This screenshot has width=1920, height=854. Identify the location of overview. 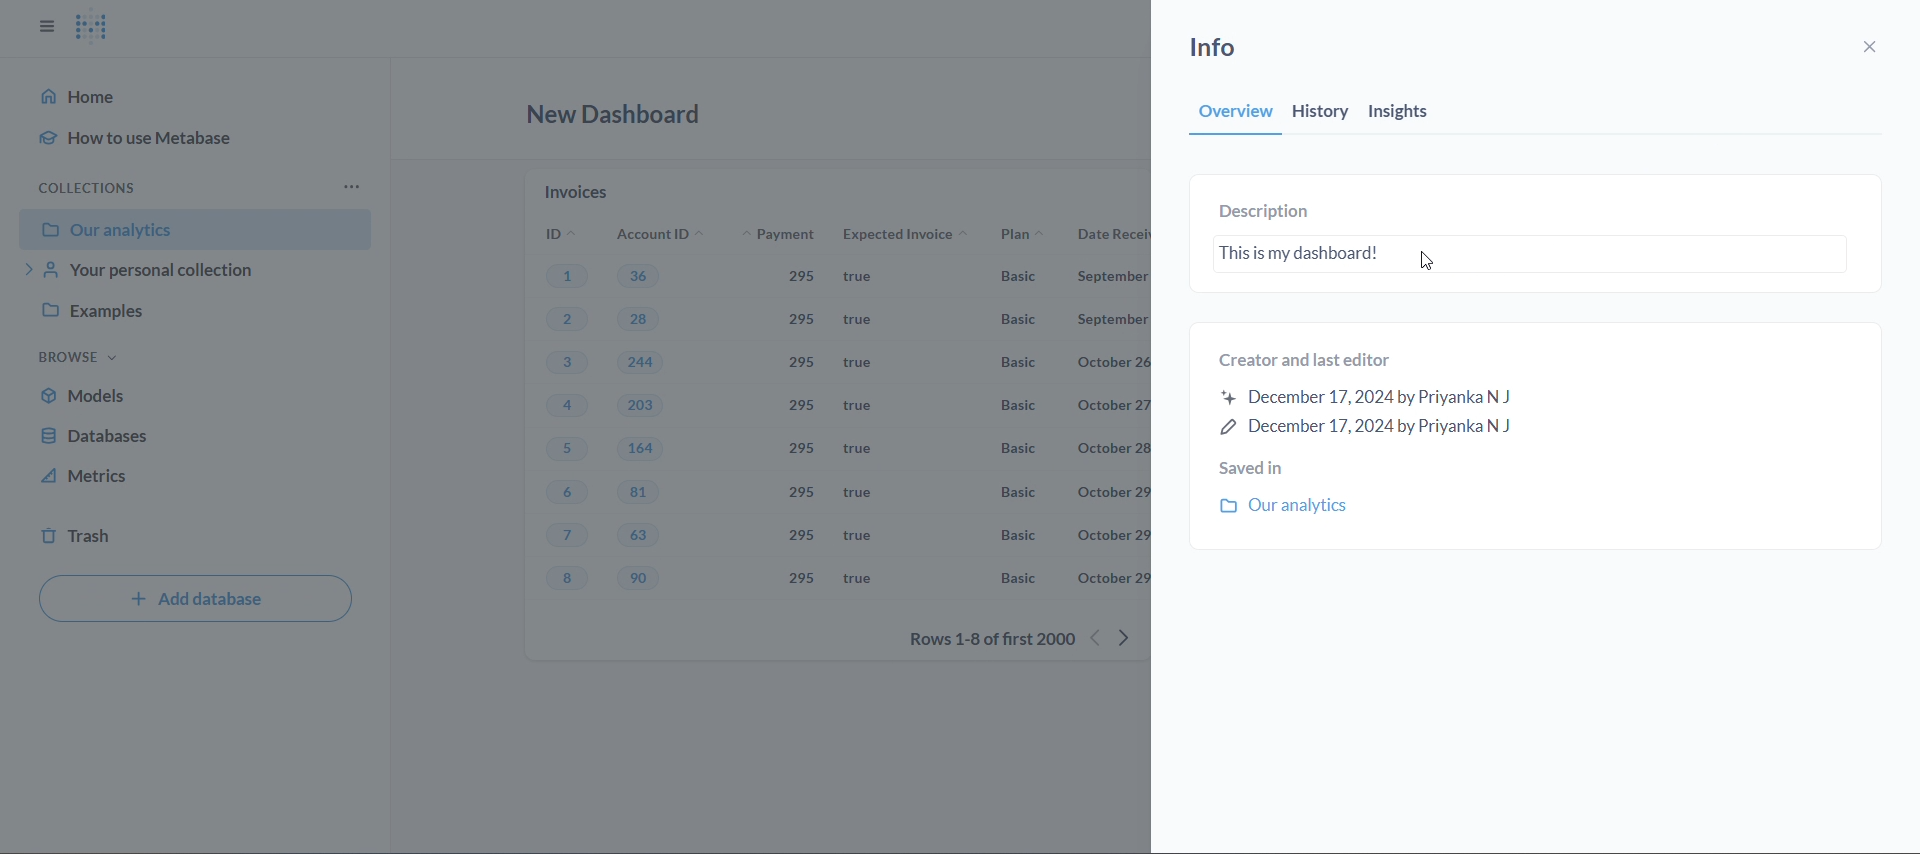
(1220, 115).